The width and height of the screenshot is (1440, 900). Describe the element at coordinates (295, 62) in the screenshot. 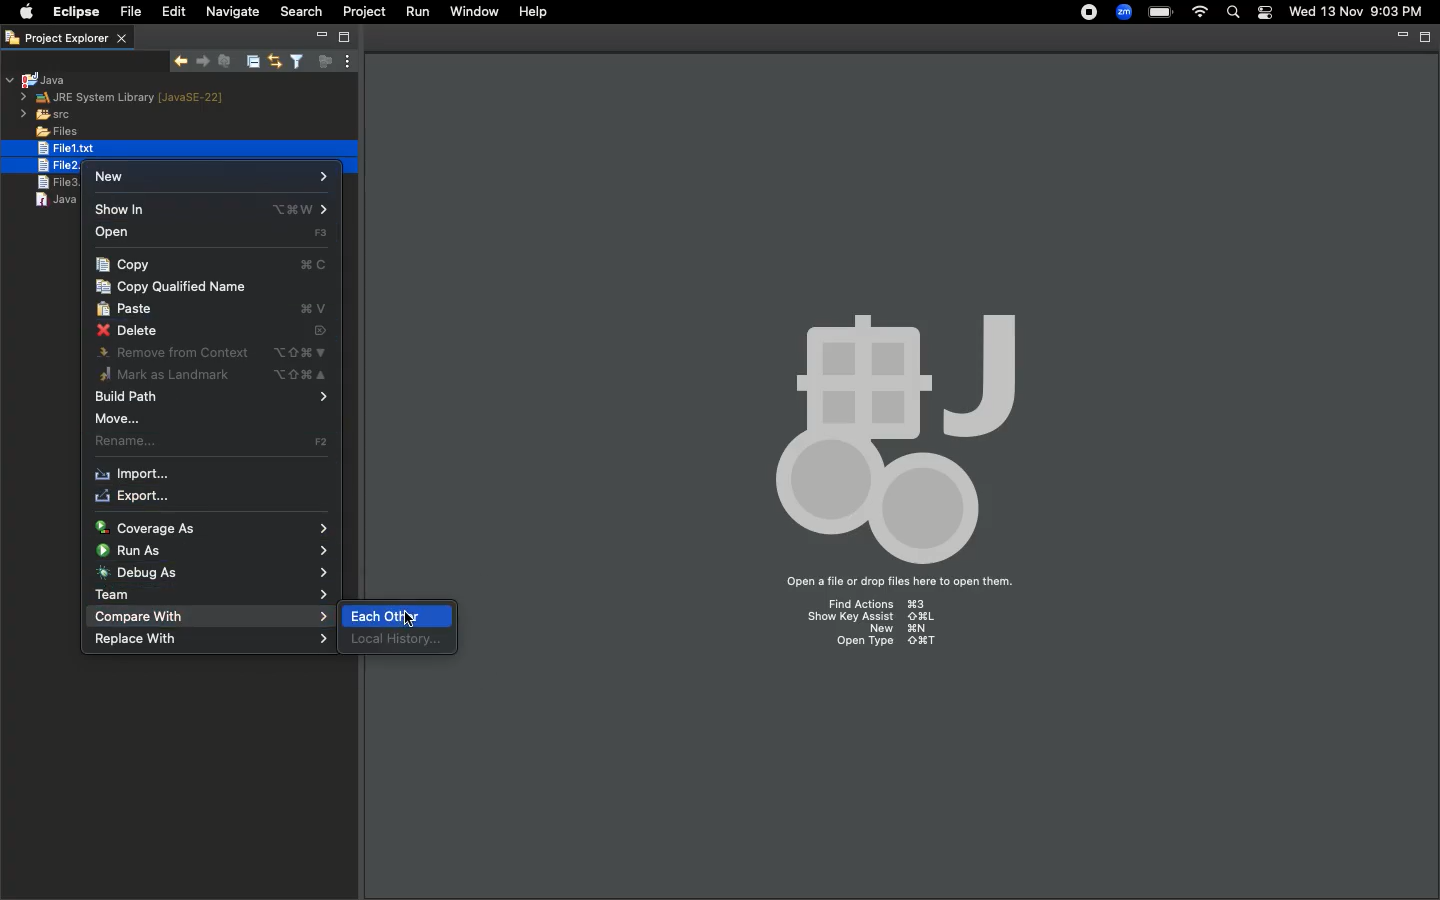

I see `Select and deselect filters ` at that location.